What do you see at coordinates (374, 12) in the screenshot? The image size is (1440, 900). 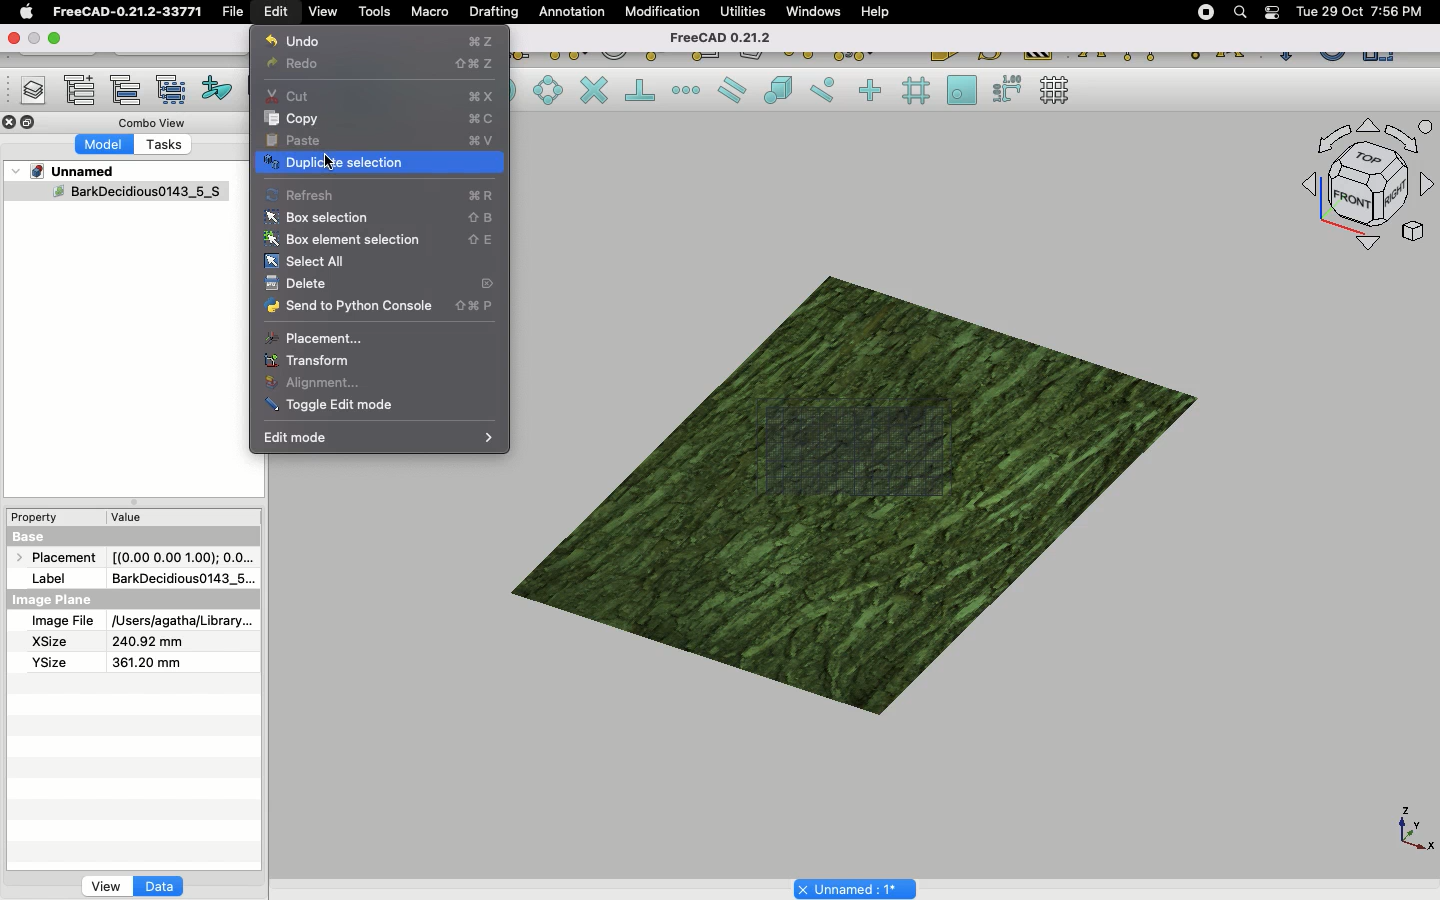 I see `Tools` at bounding box center [374, 12].